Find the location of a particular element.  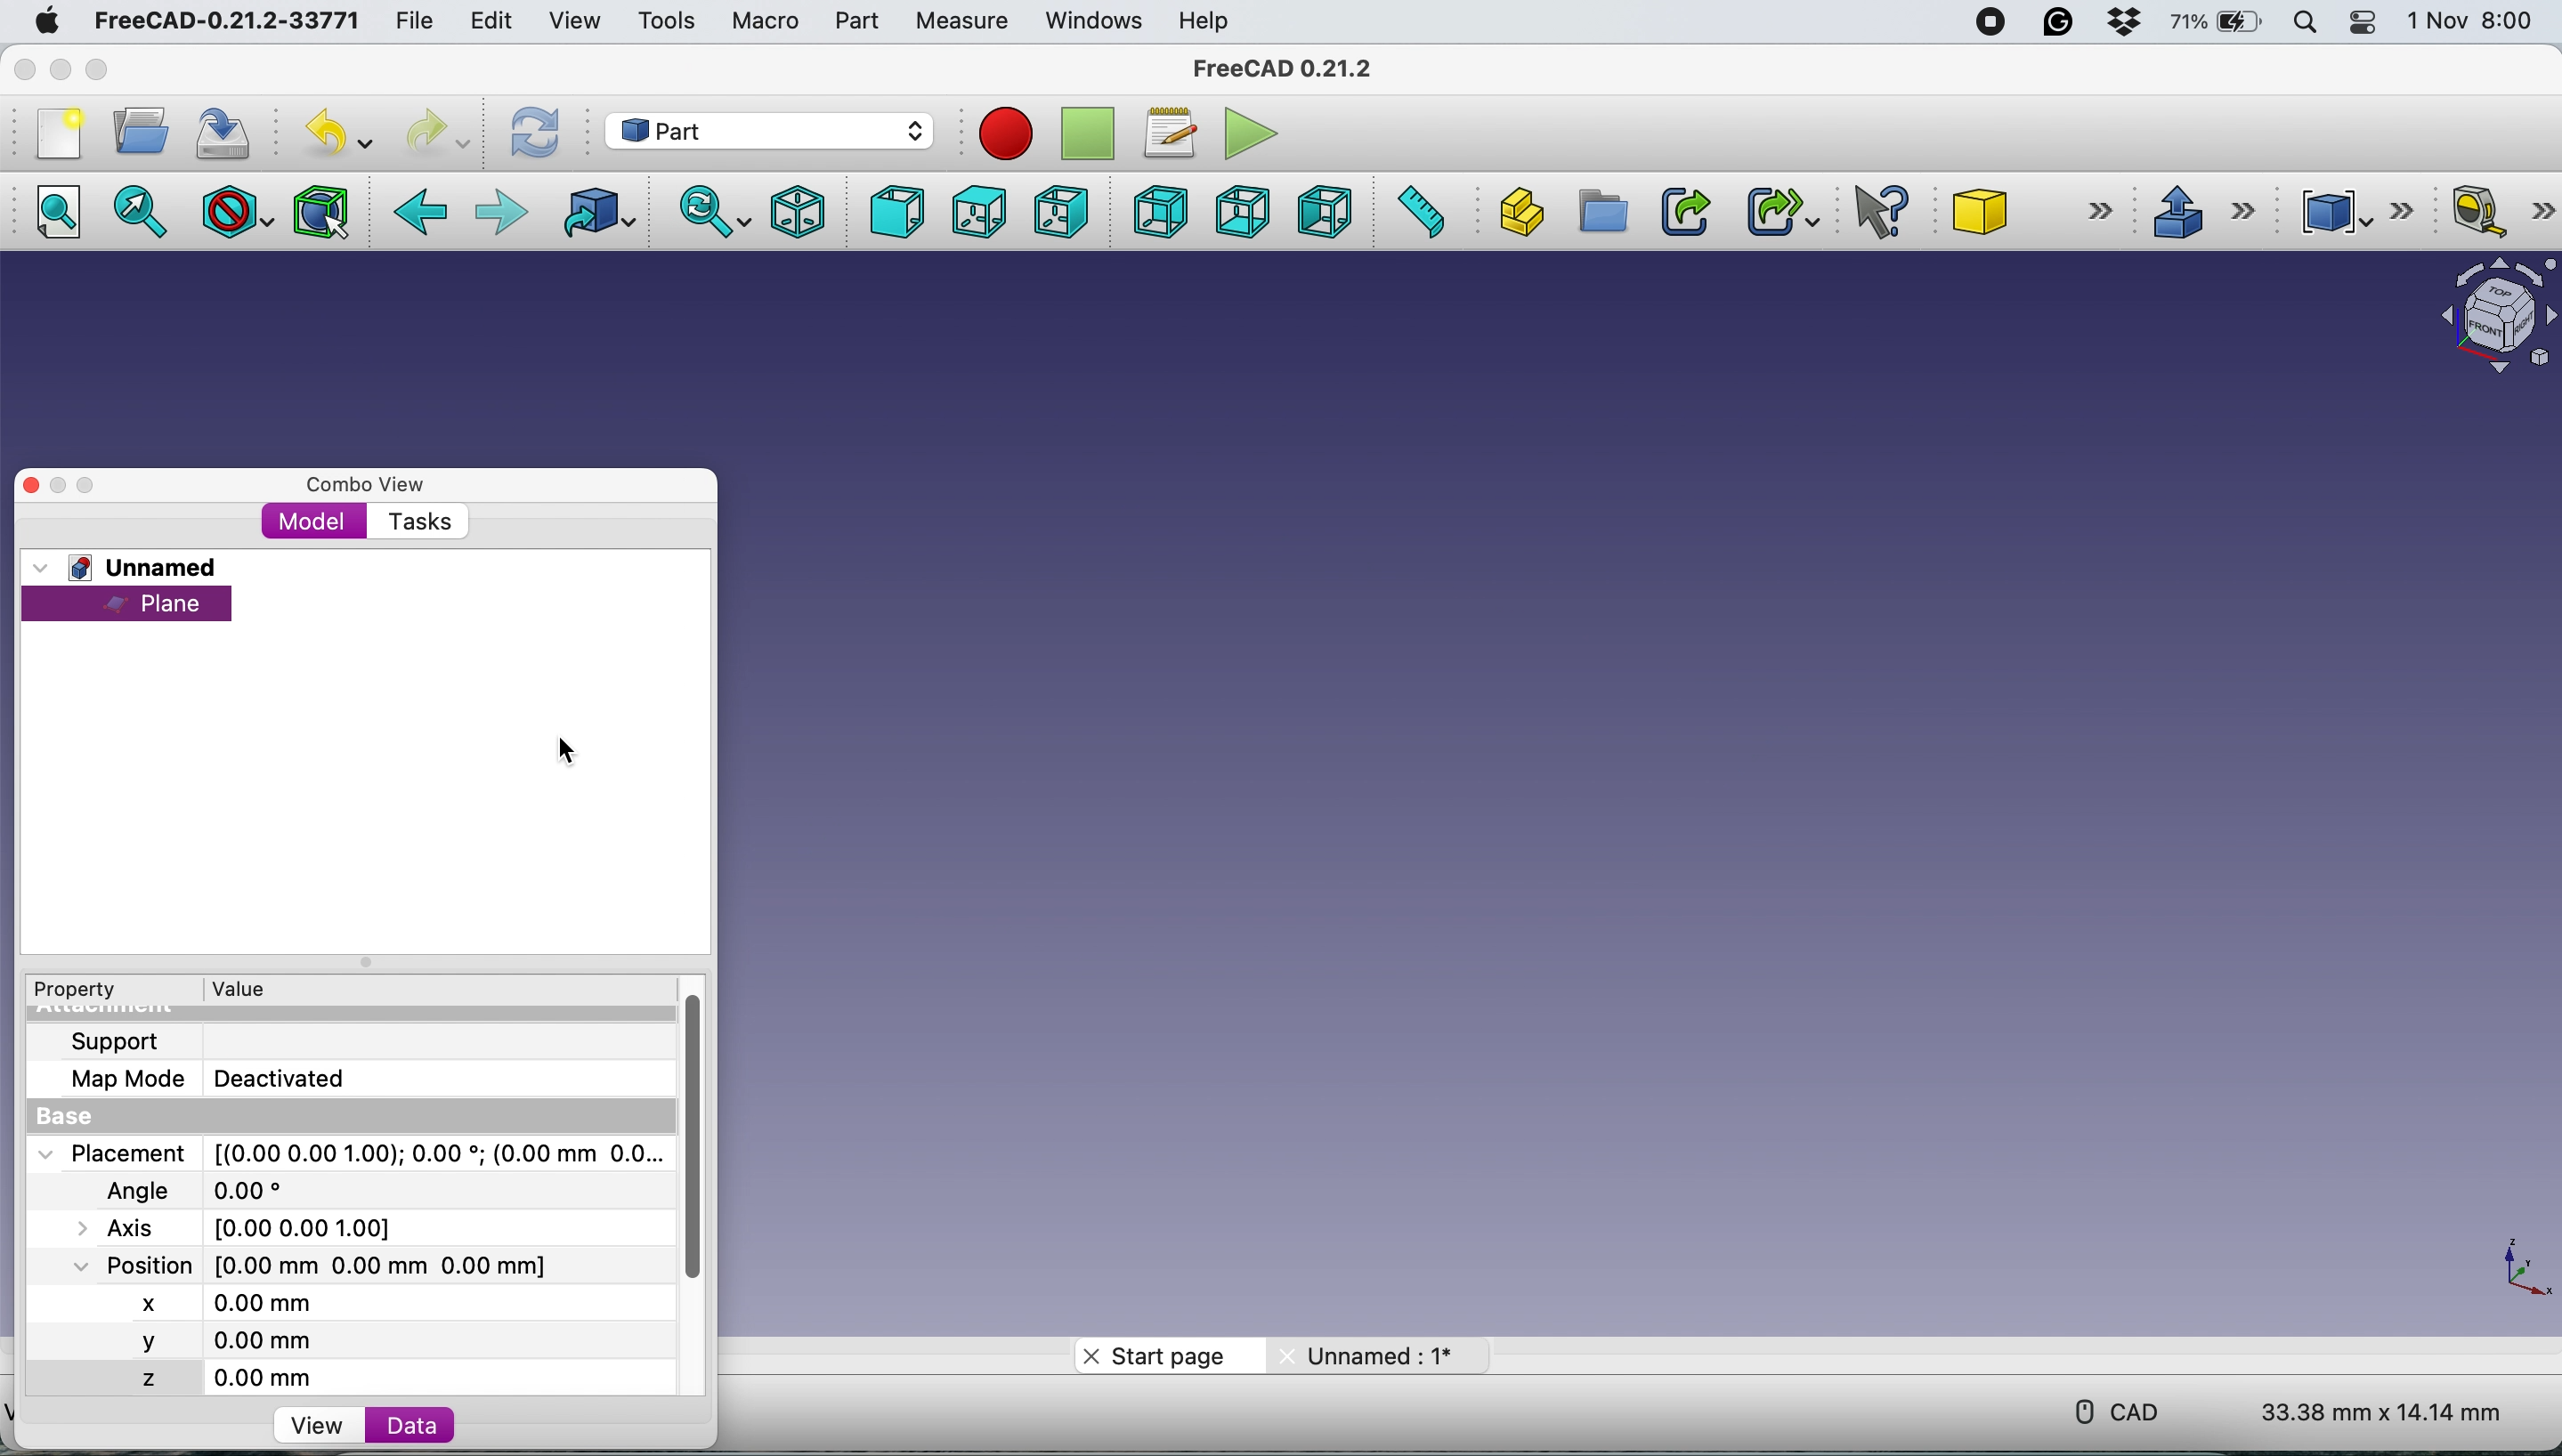

unnamed is located at coordinates (1374, 1356).